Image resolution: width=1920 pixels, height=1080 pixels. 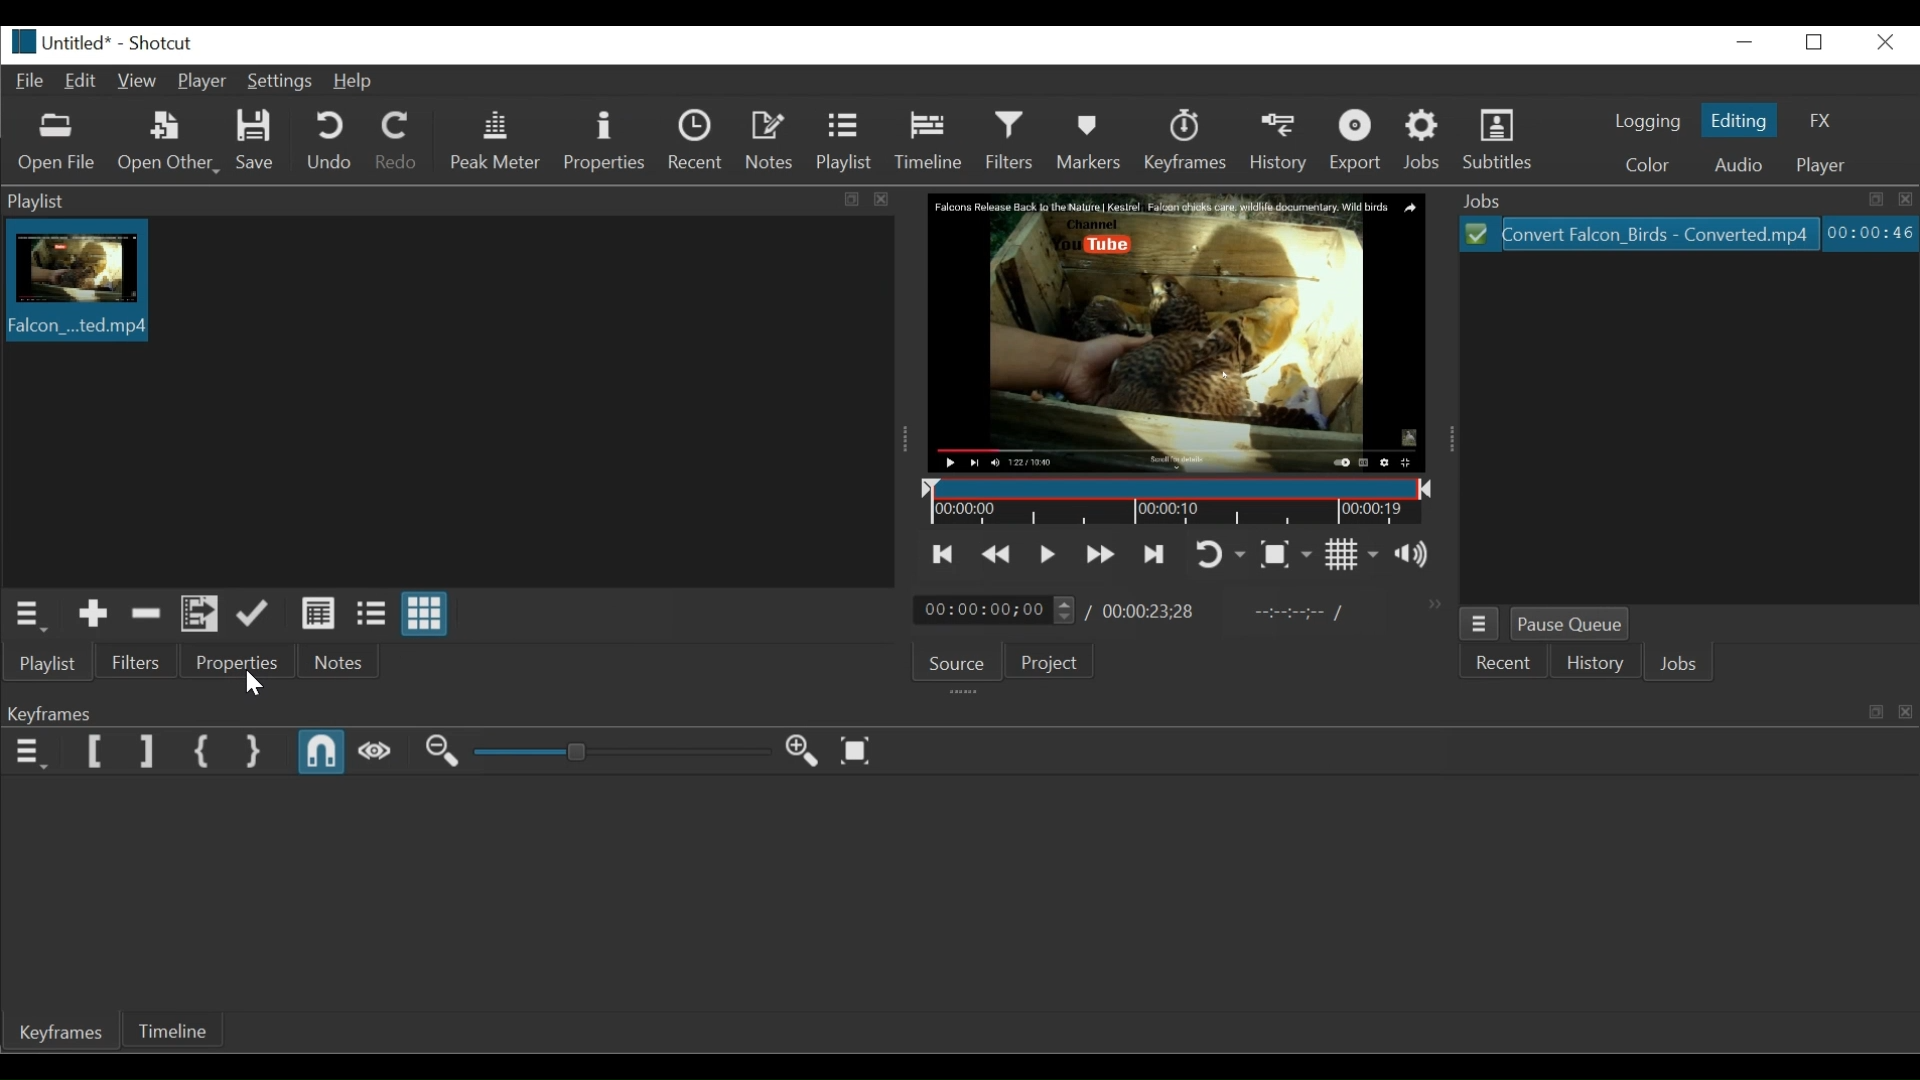 I want to click on Close, so click(x=1888, y=43).